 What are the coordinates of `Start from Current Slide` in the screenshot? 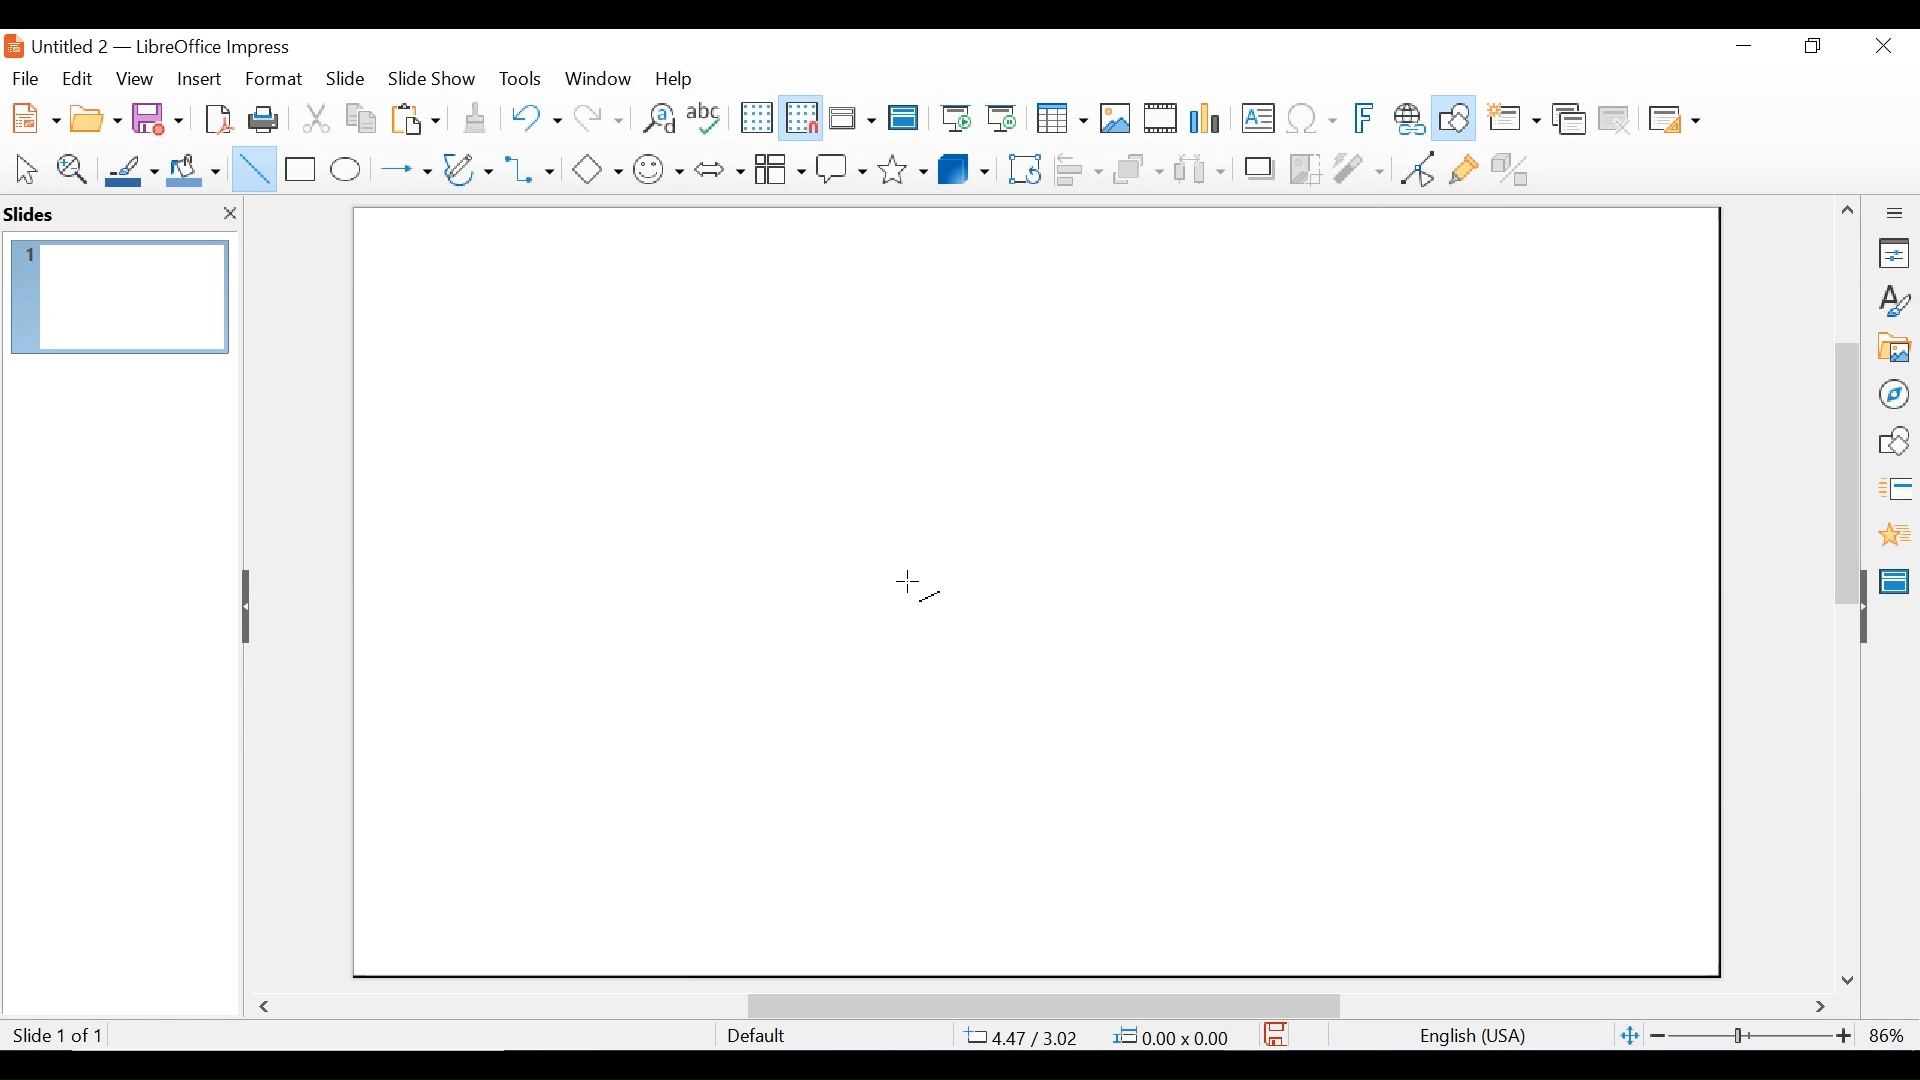 It's located at (1001, 120).